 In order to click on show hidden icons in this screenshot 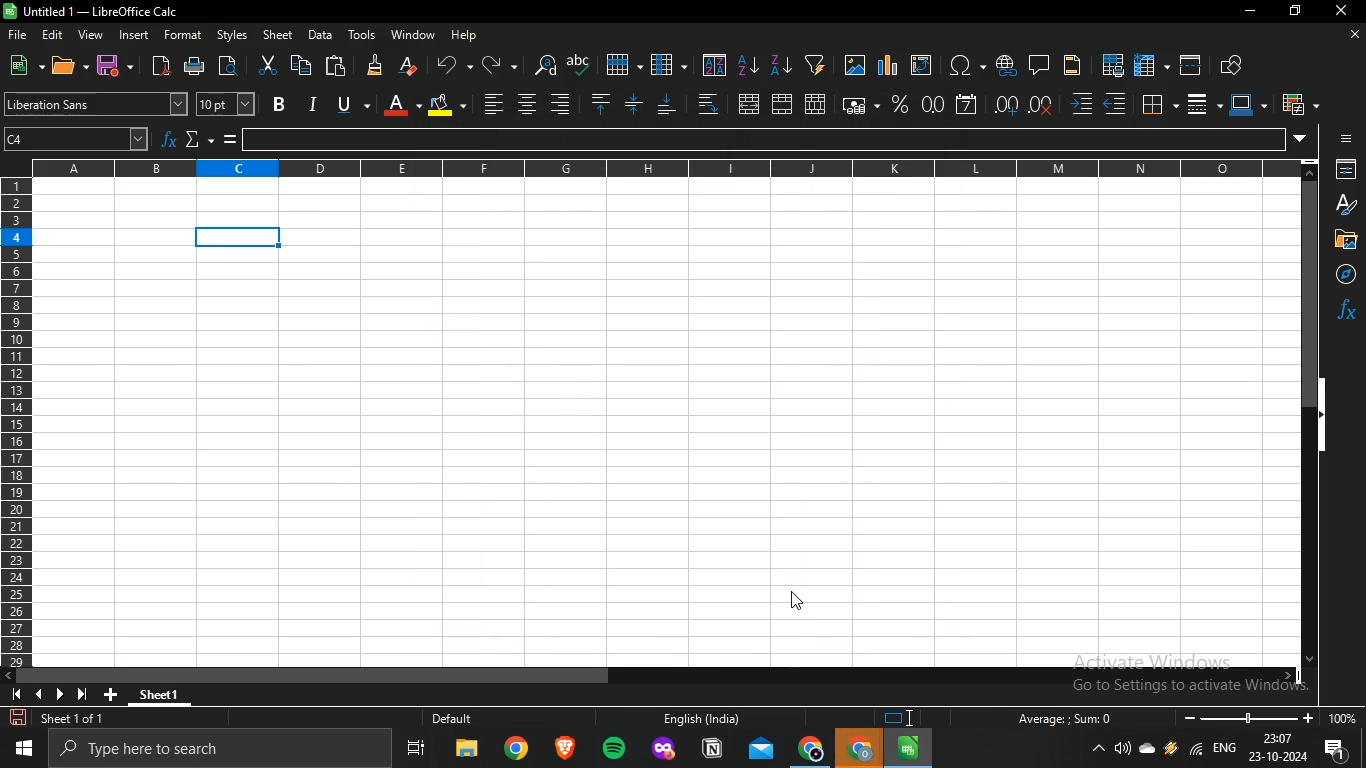, I will do `click(1099, 750)`.